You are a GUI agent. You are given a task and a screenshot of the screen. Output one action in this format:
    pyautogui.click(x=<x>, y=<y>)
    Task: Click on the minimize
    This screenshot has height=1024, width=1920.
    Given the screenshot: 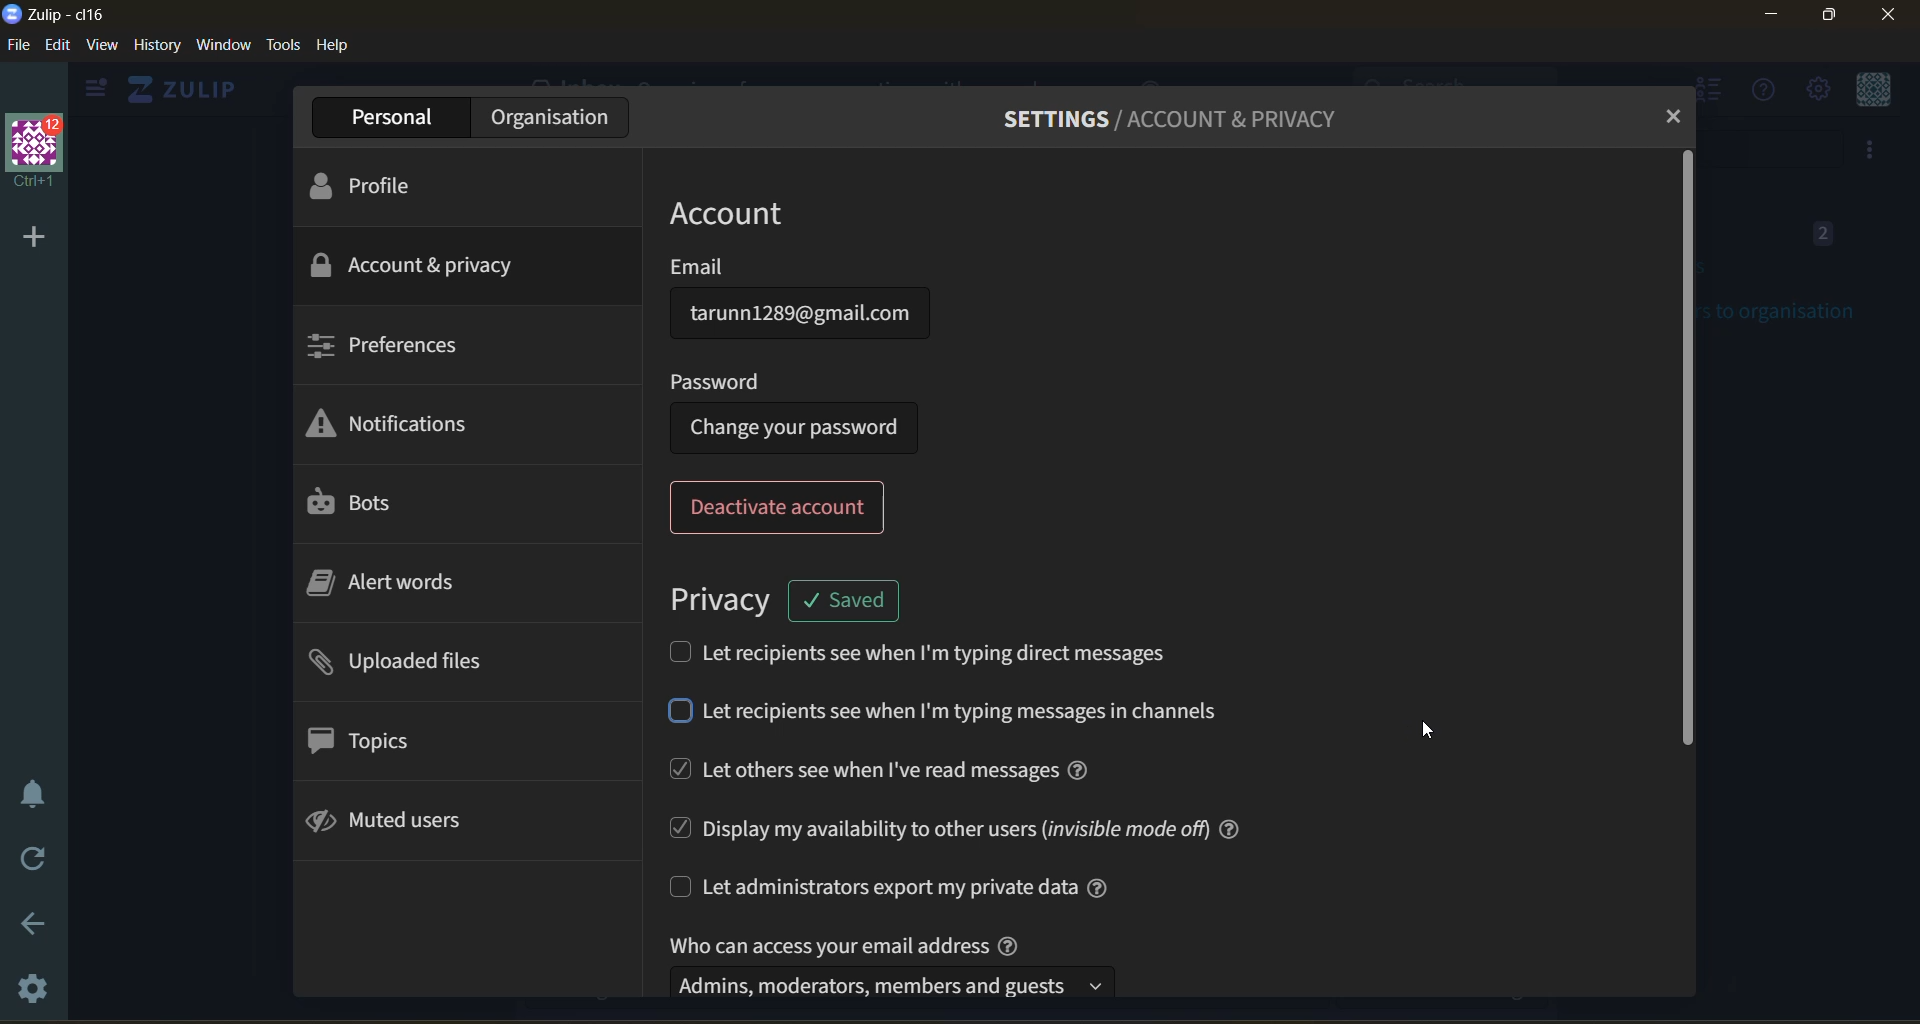 What is the action you would take?
    pyautogui.click(x=1774, y=18)
    